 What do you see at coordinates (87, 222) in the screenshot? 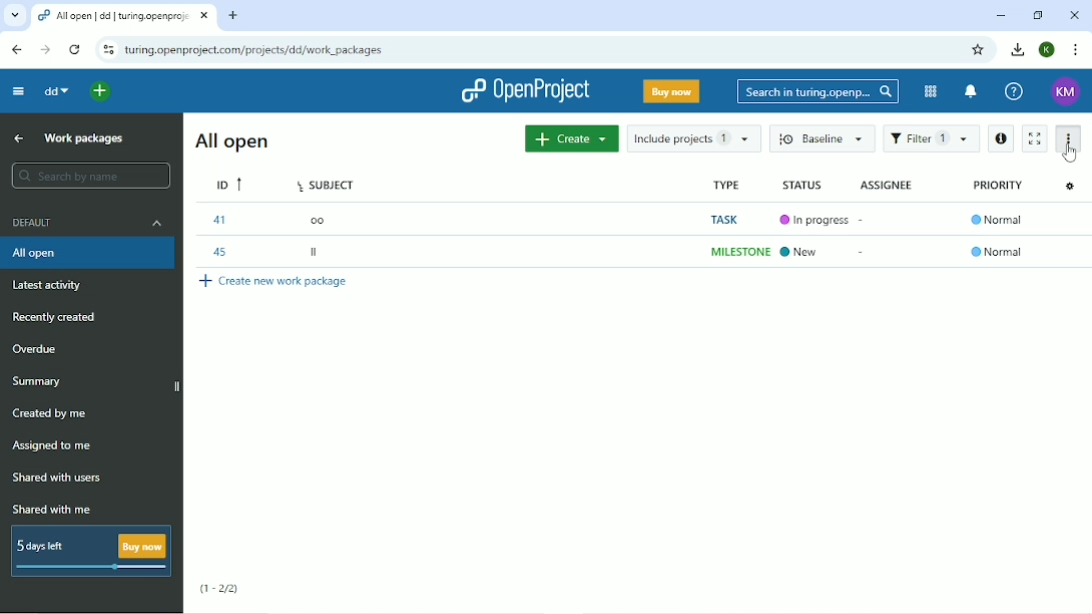
I see `Default` at bounding box center [87, 222].